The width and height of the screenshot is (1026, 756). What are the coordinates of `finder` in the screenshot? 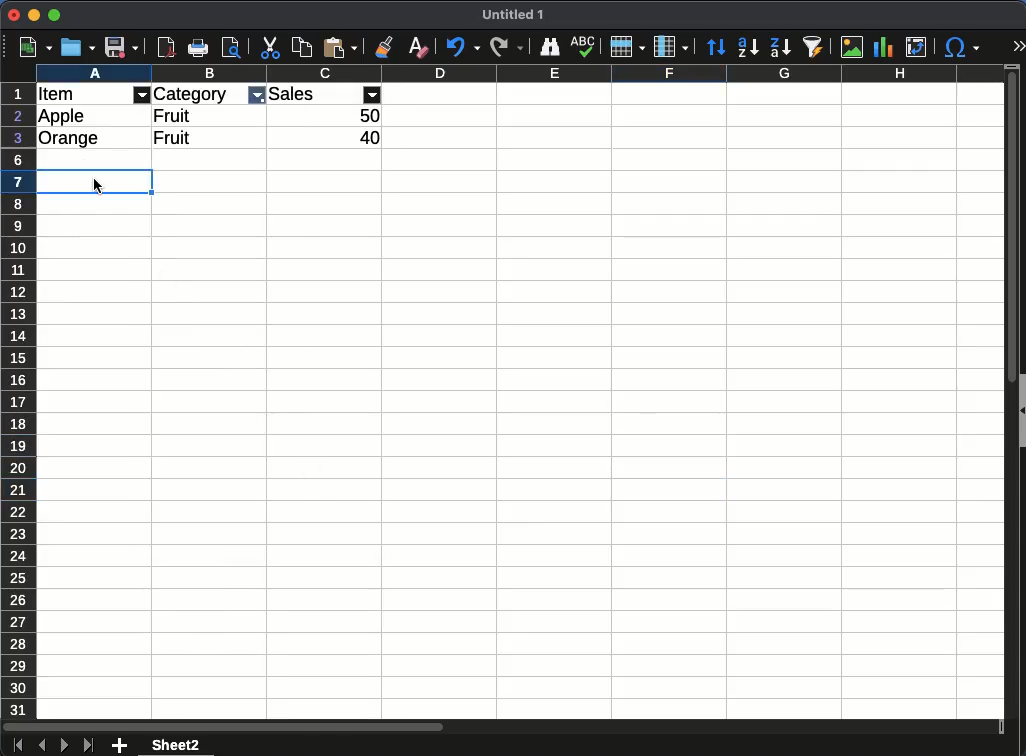 It's located at (550, 47).